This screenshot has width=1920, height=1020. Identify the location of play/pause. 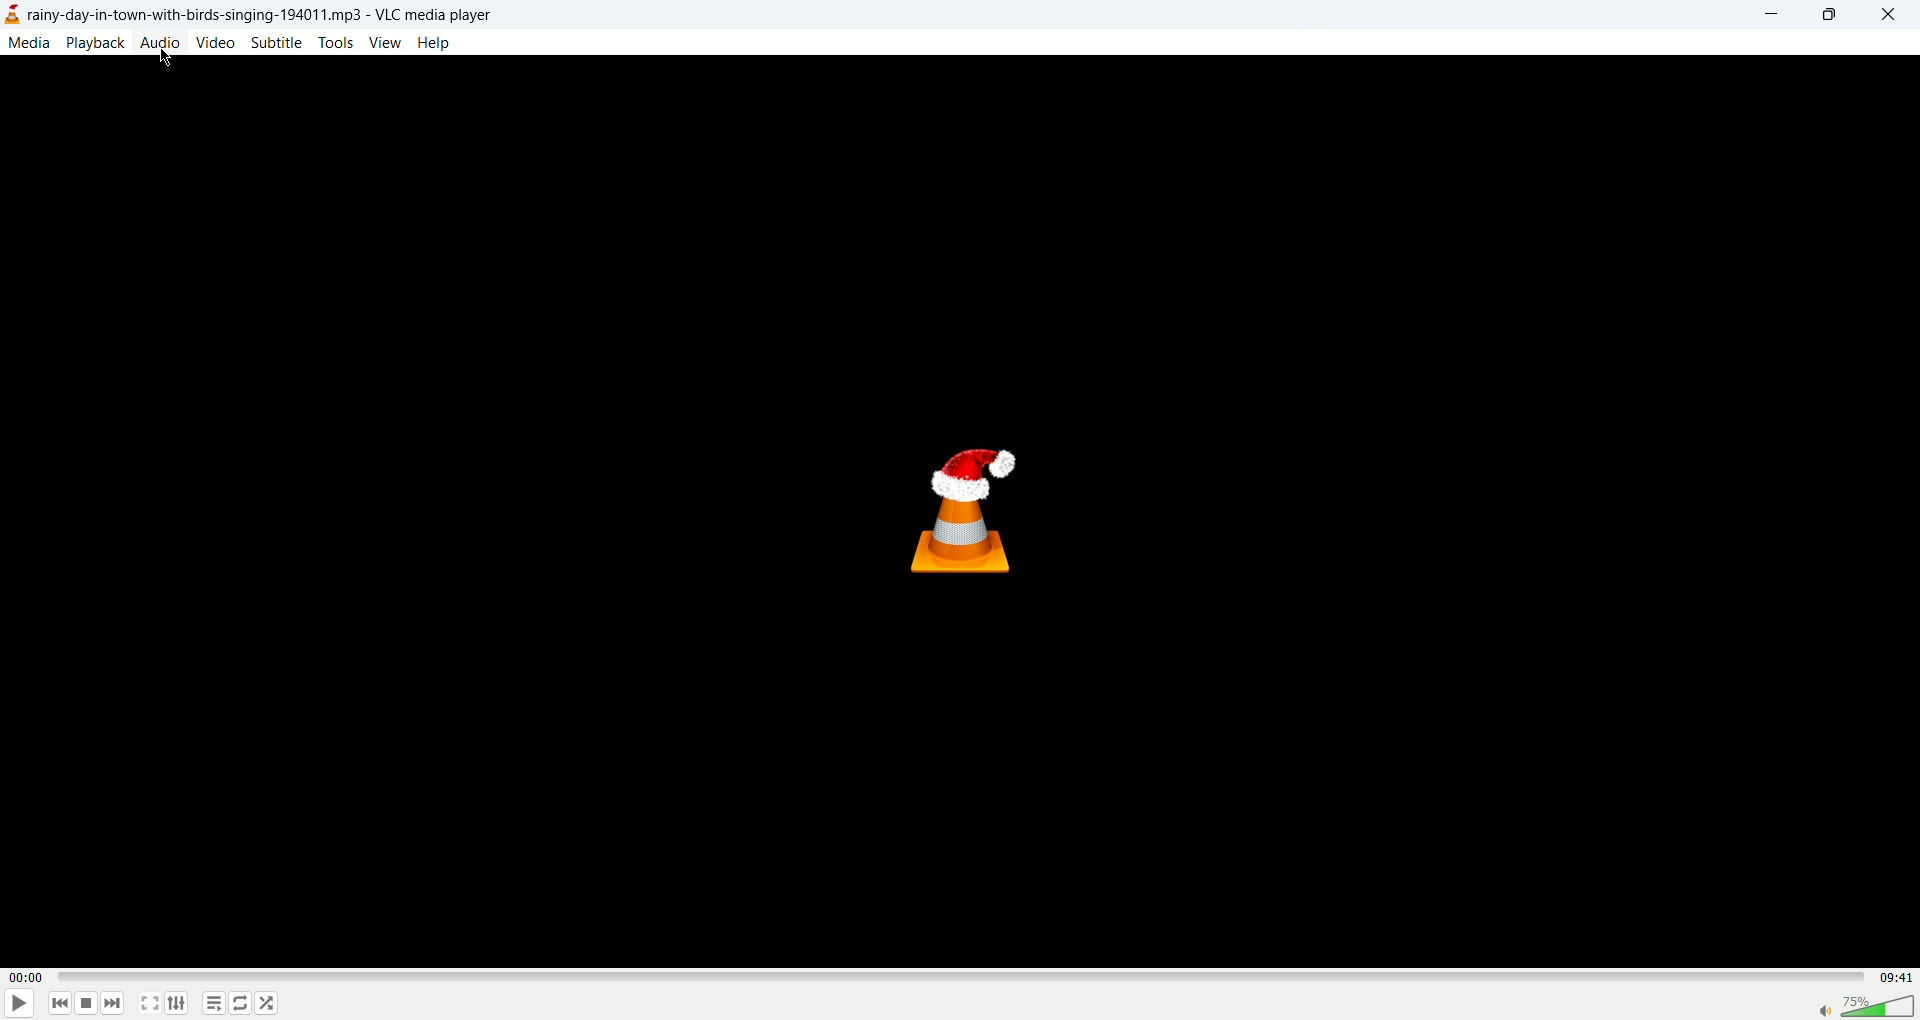
(20, 1004).